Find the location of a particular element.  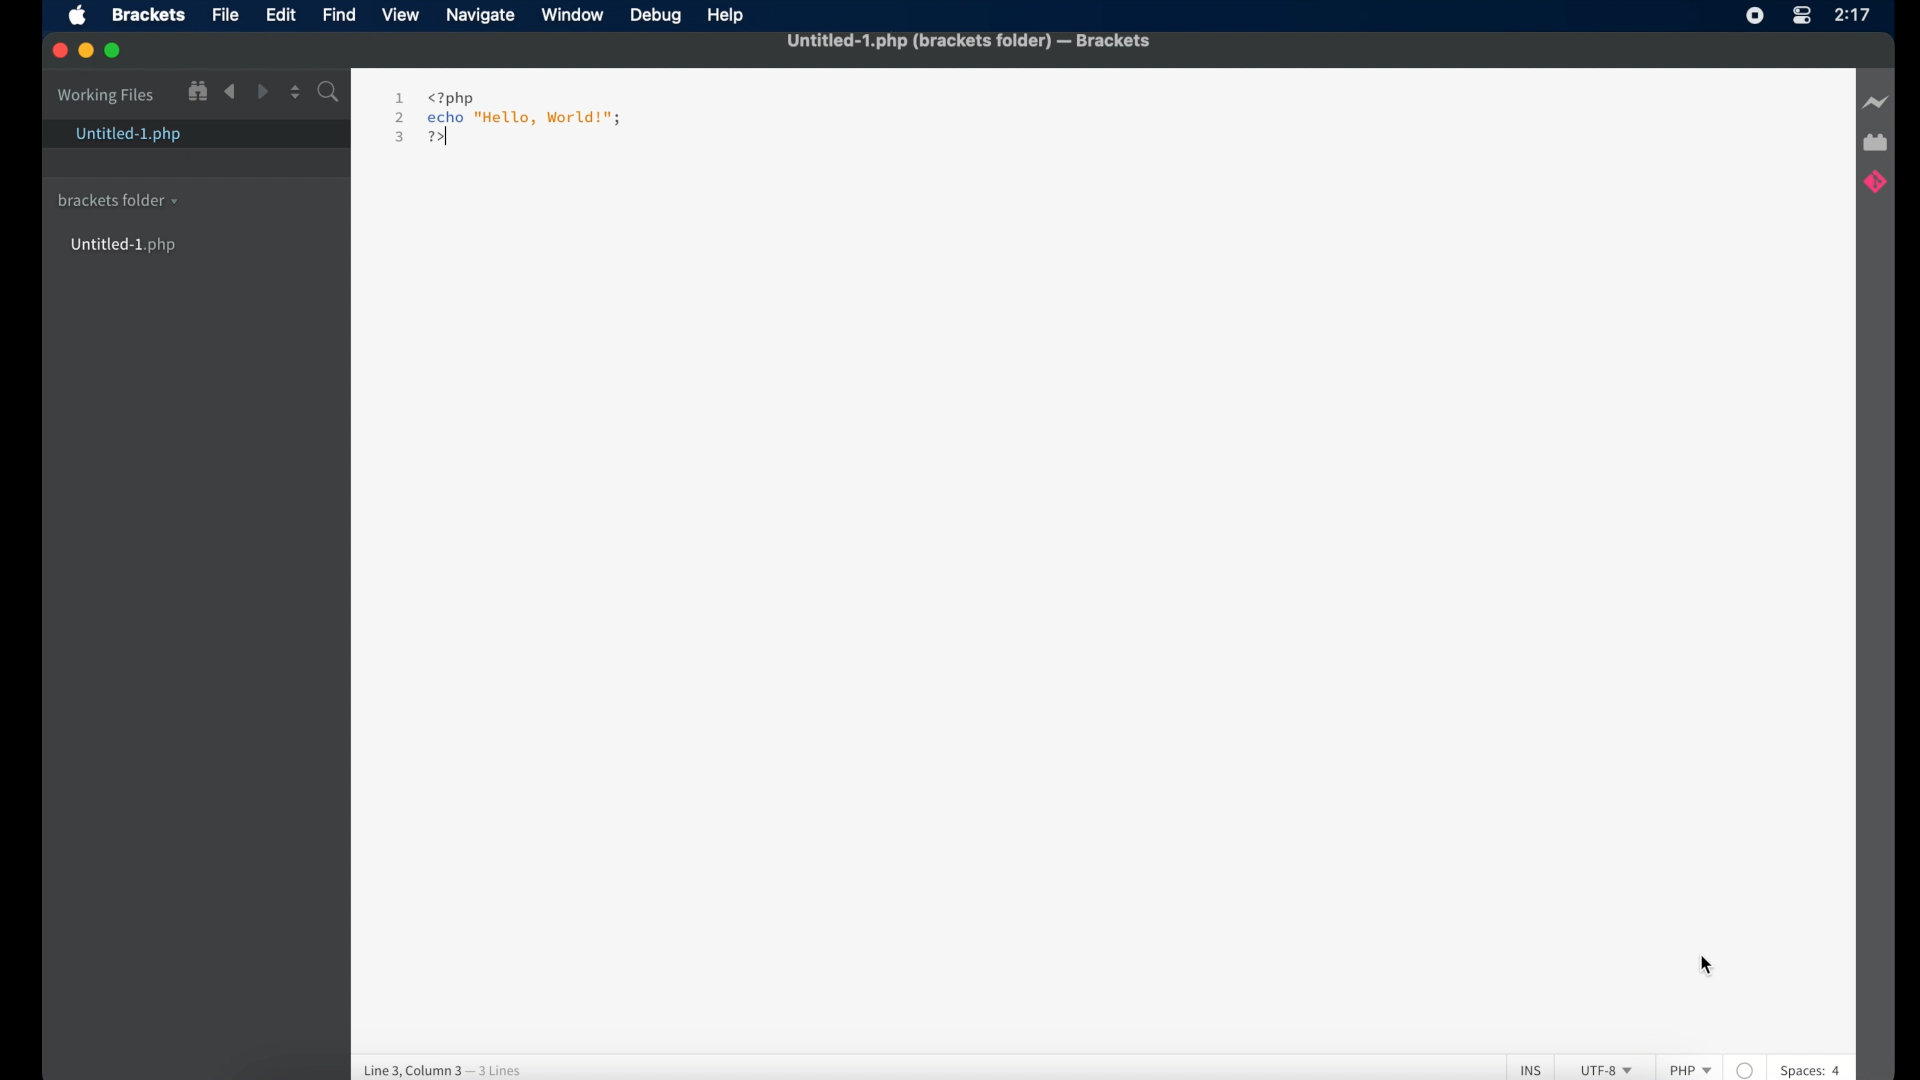

find is located at coordinates (341, 16).